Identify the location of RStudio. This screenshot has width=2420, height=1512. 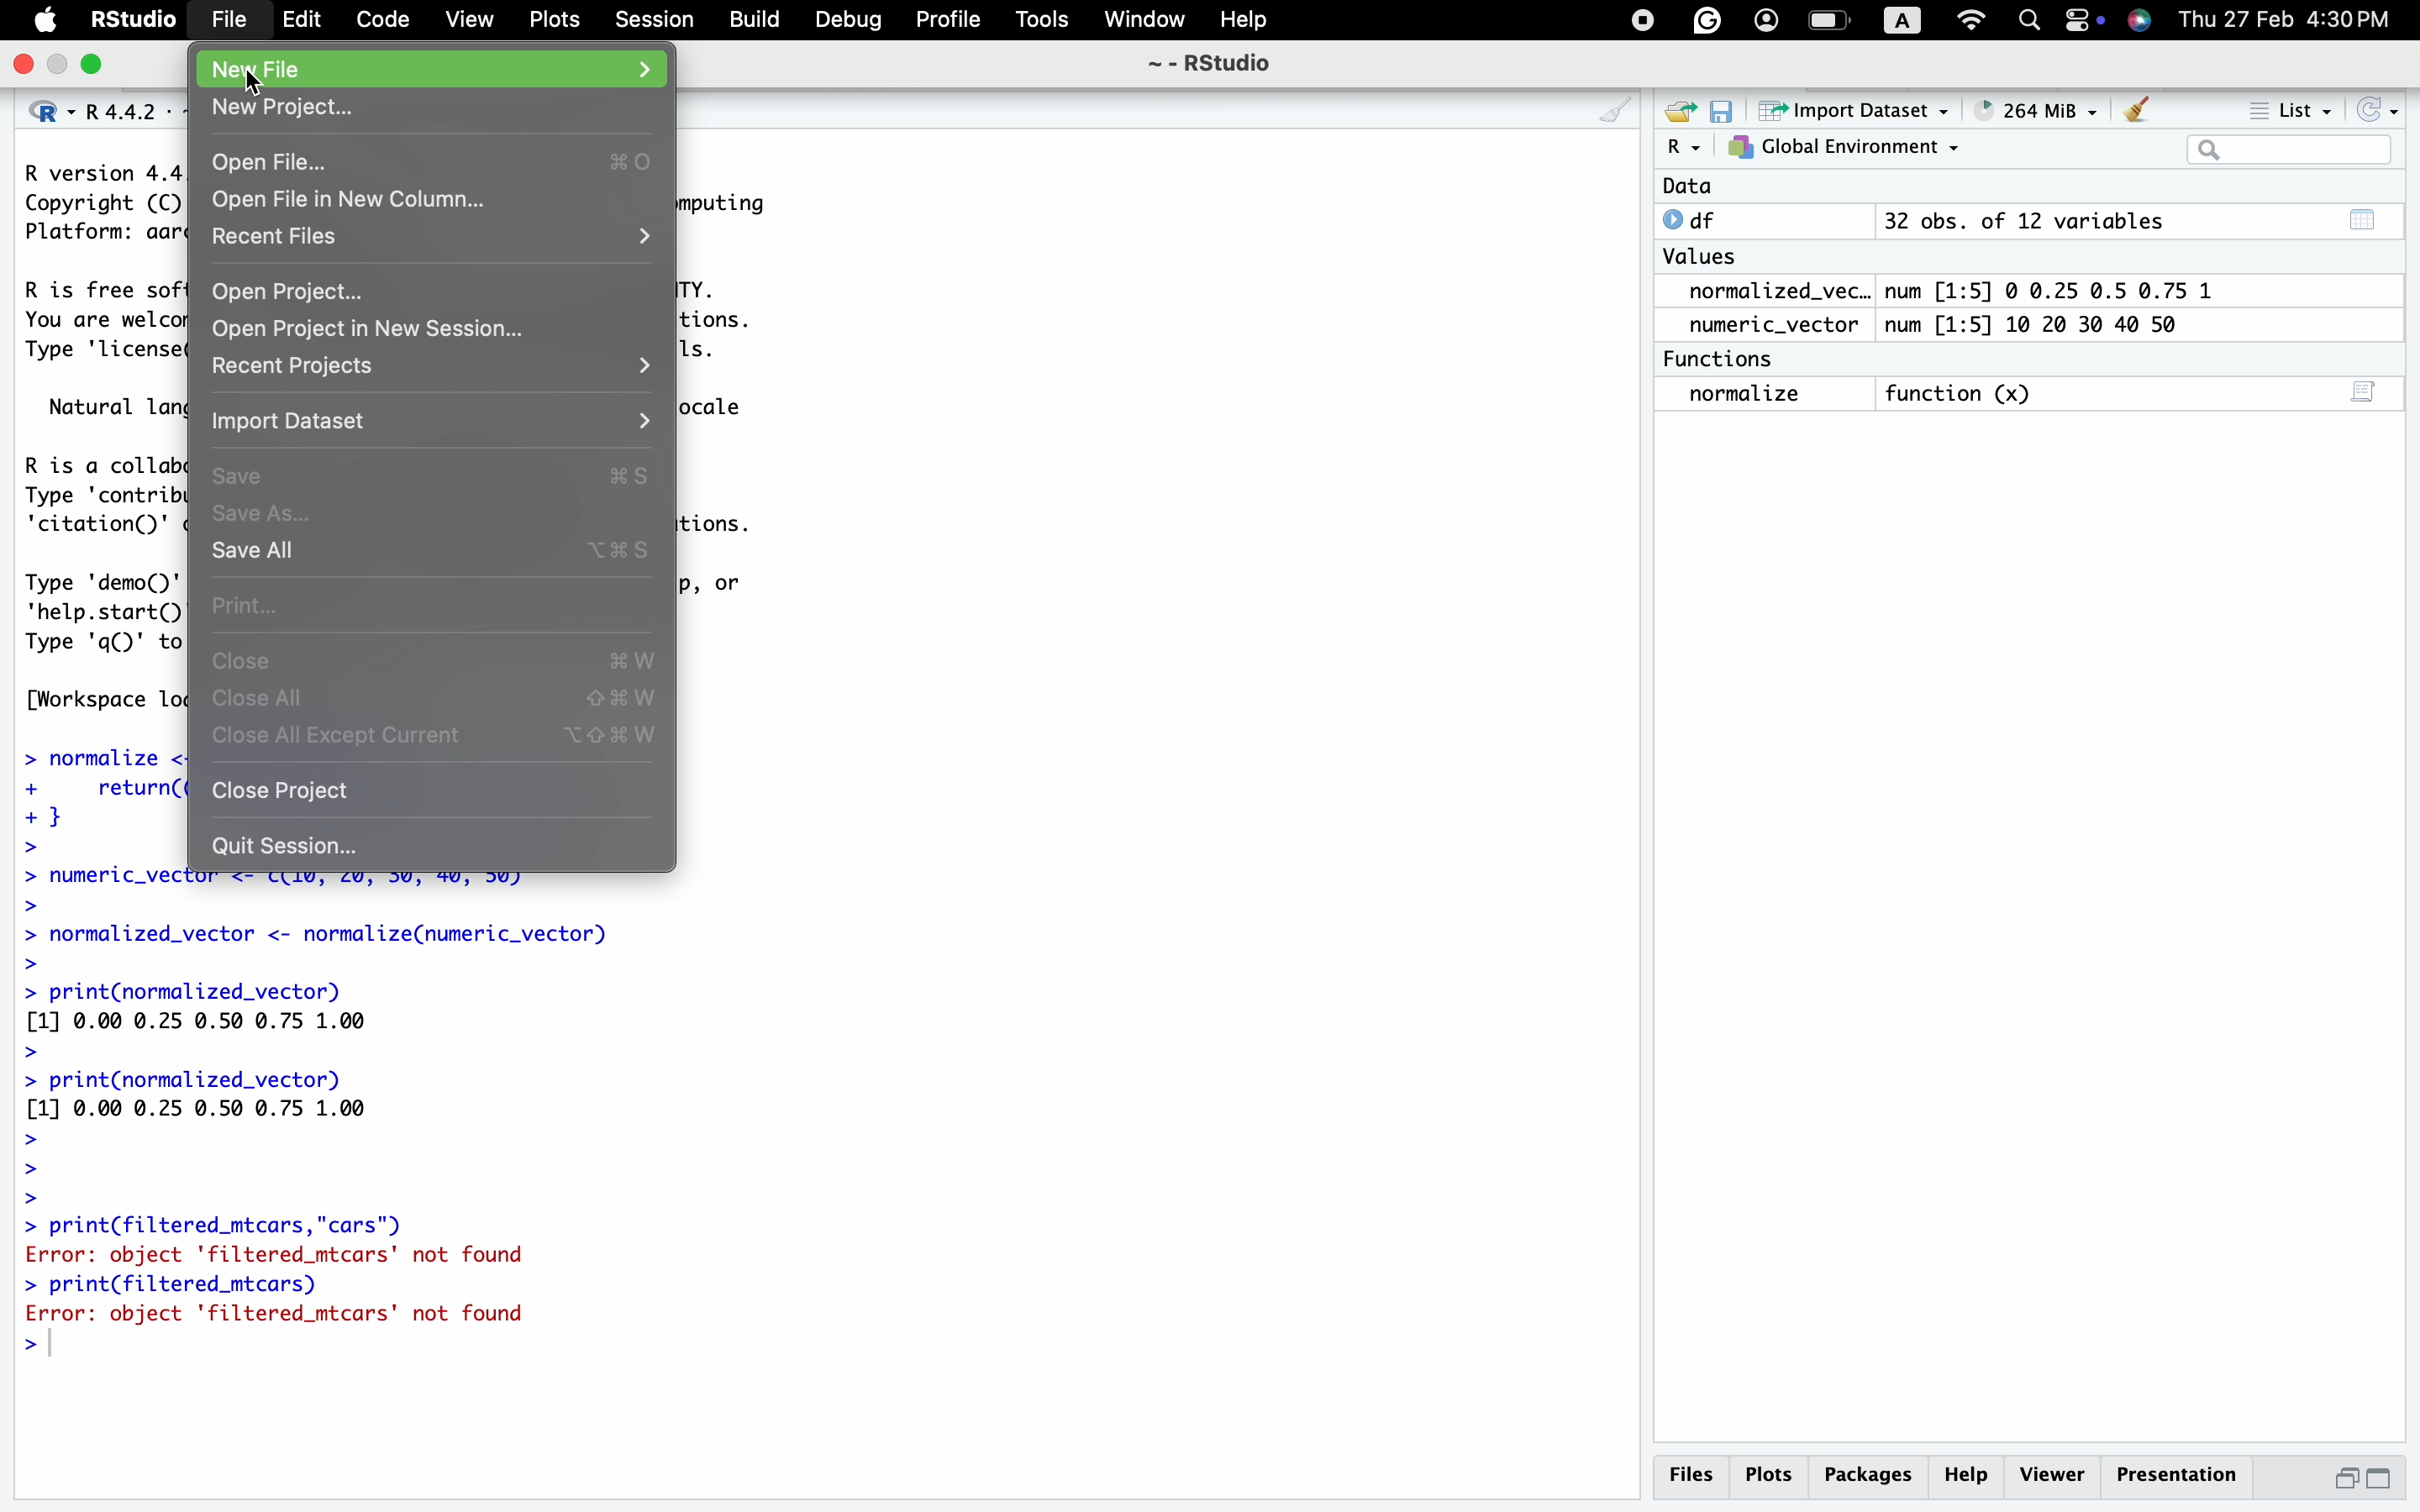
(134, 18).